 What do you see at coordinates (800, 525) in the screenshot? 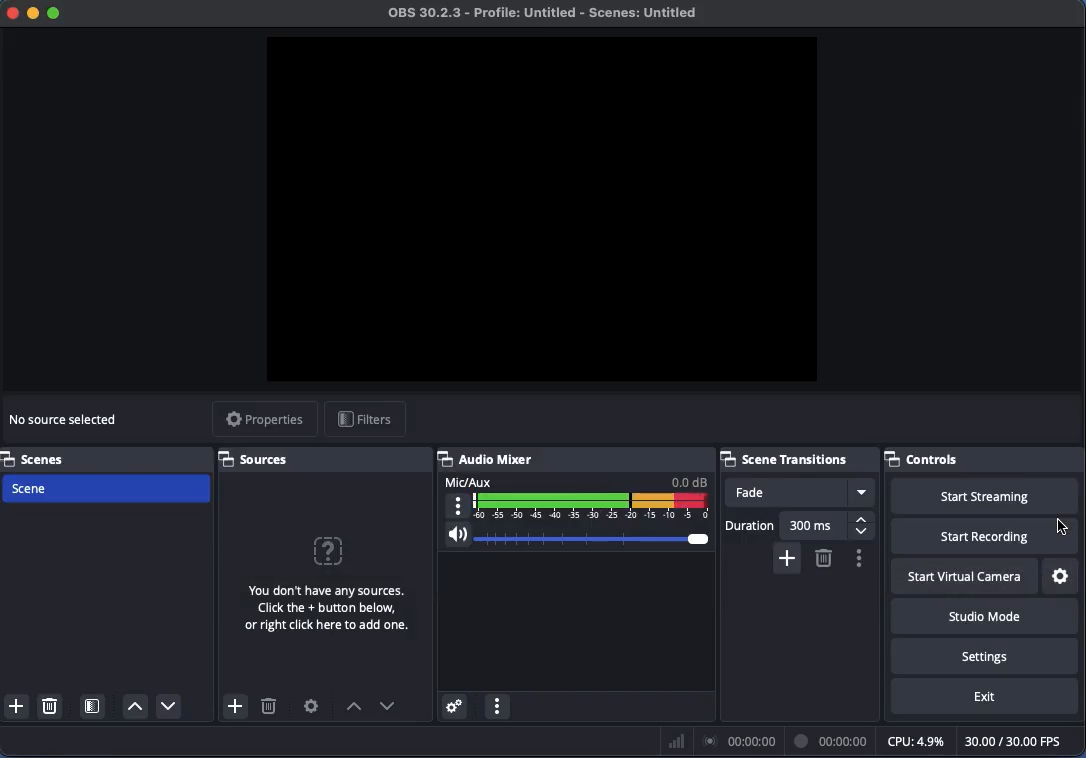
I see `Duration` at bounding box center [800, 525].